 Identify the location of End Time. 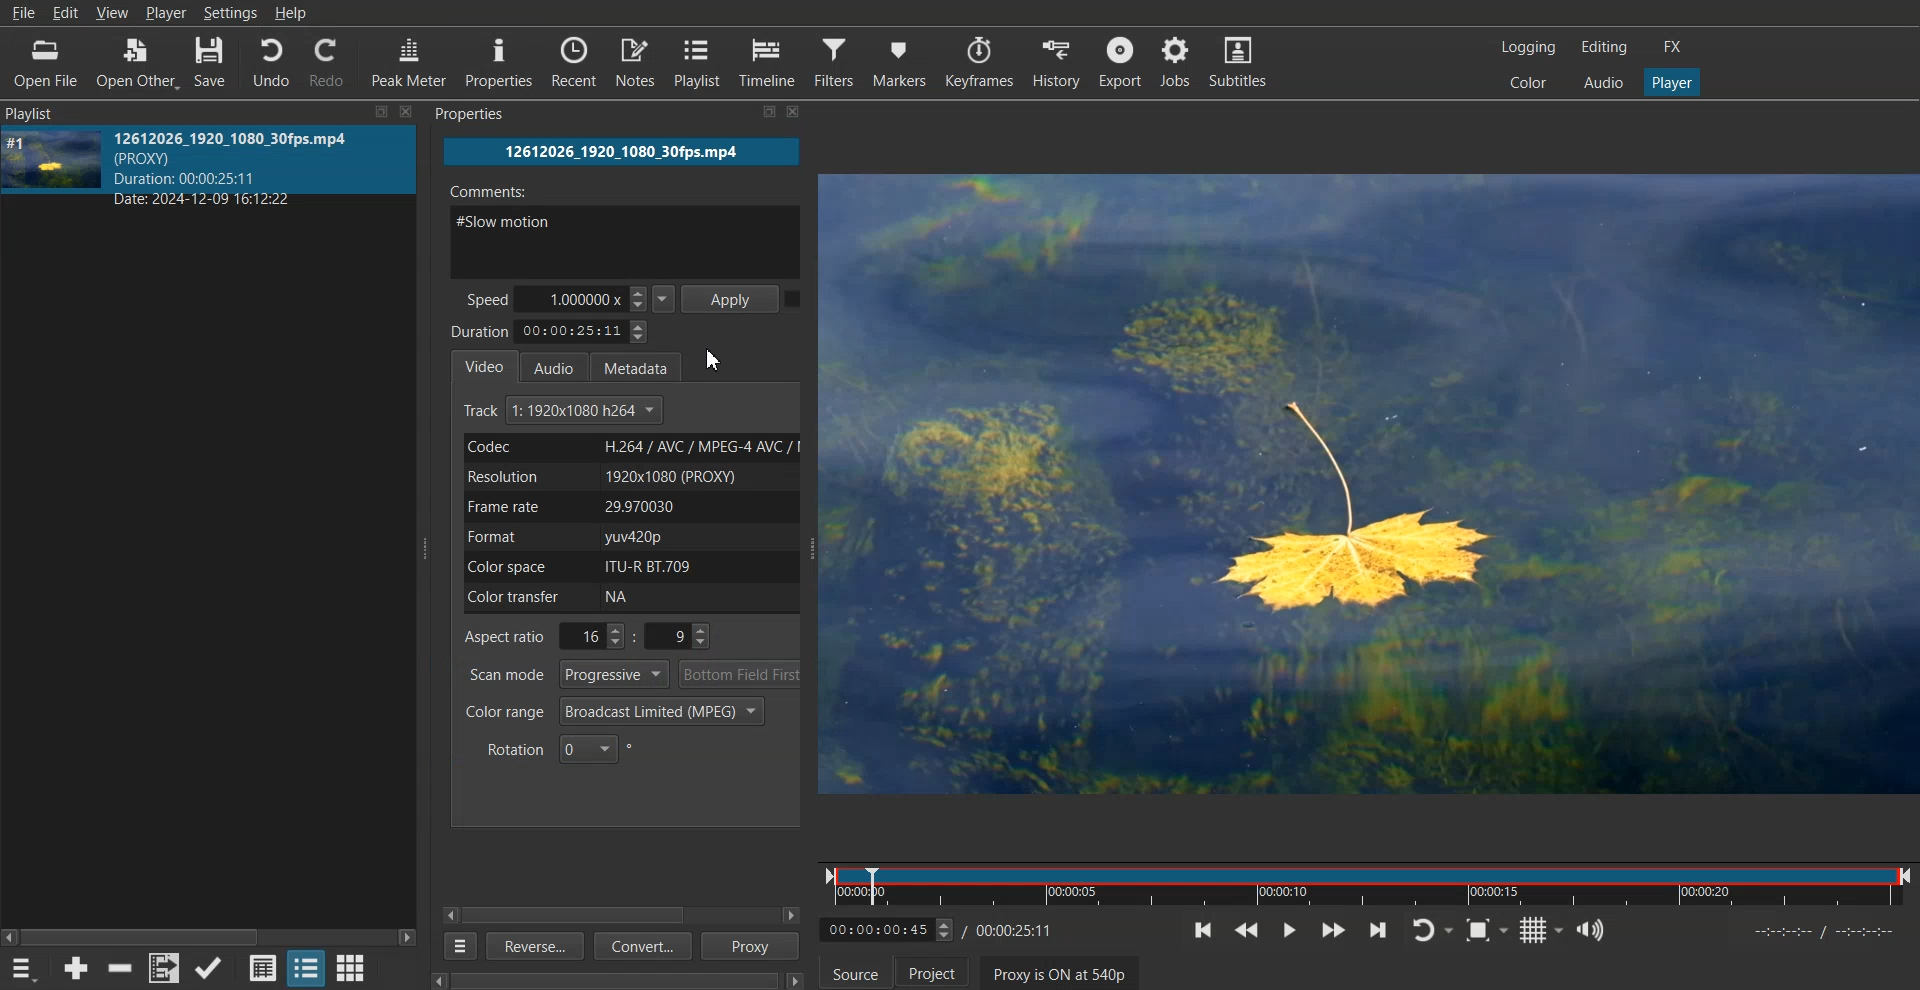
(1018, 929).